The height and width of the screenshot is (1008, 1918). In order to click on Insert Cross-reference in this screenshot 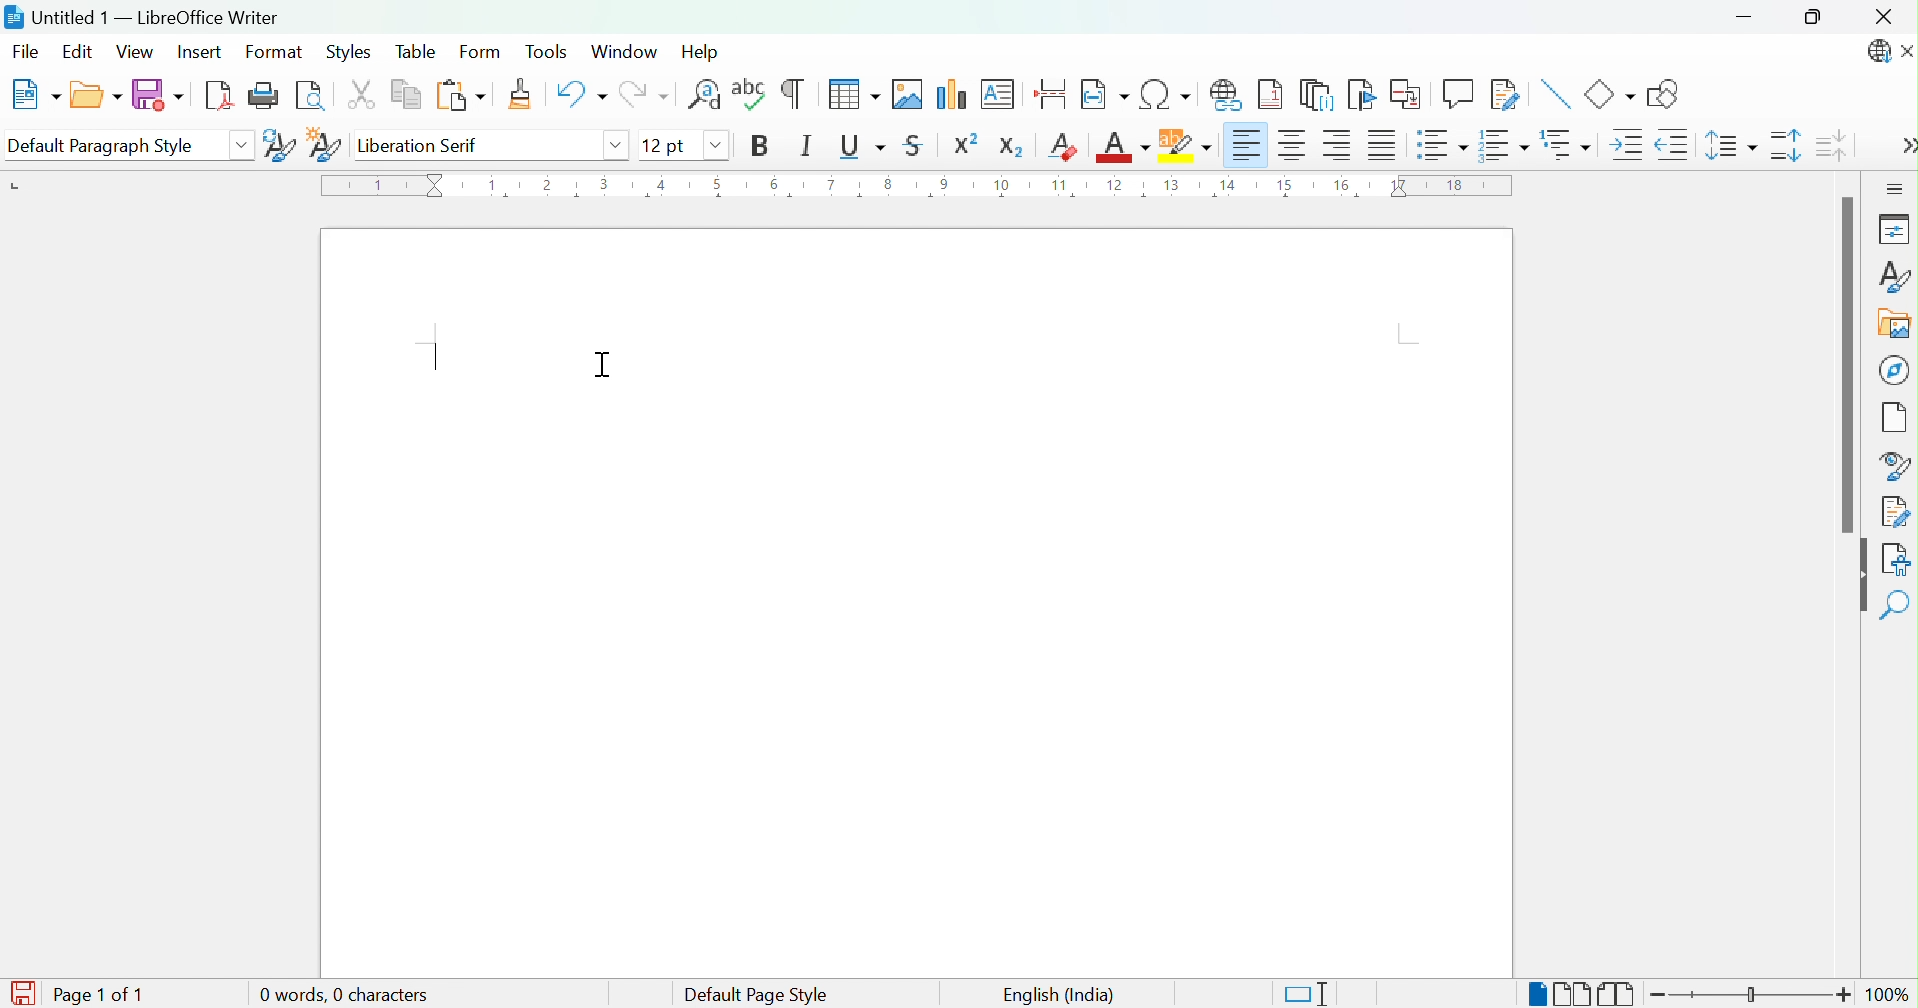, I will do `click(1405, 94)`.